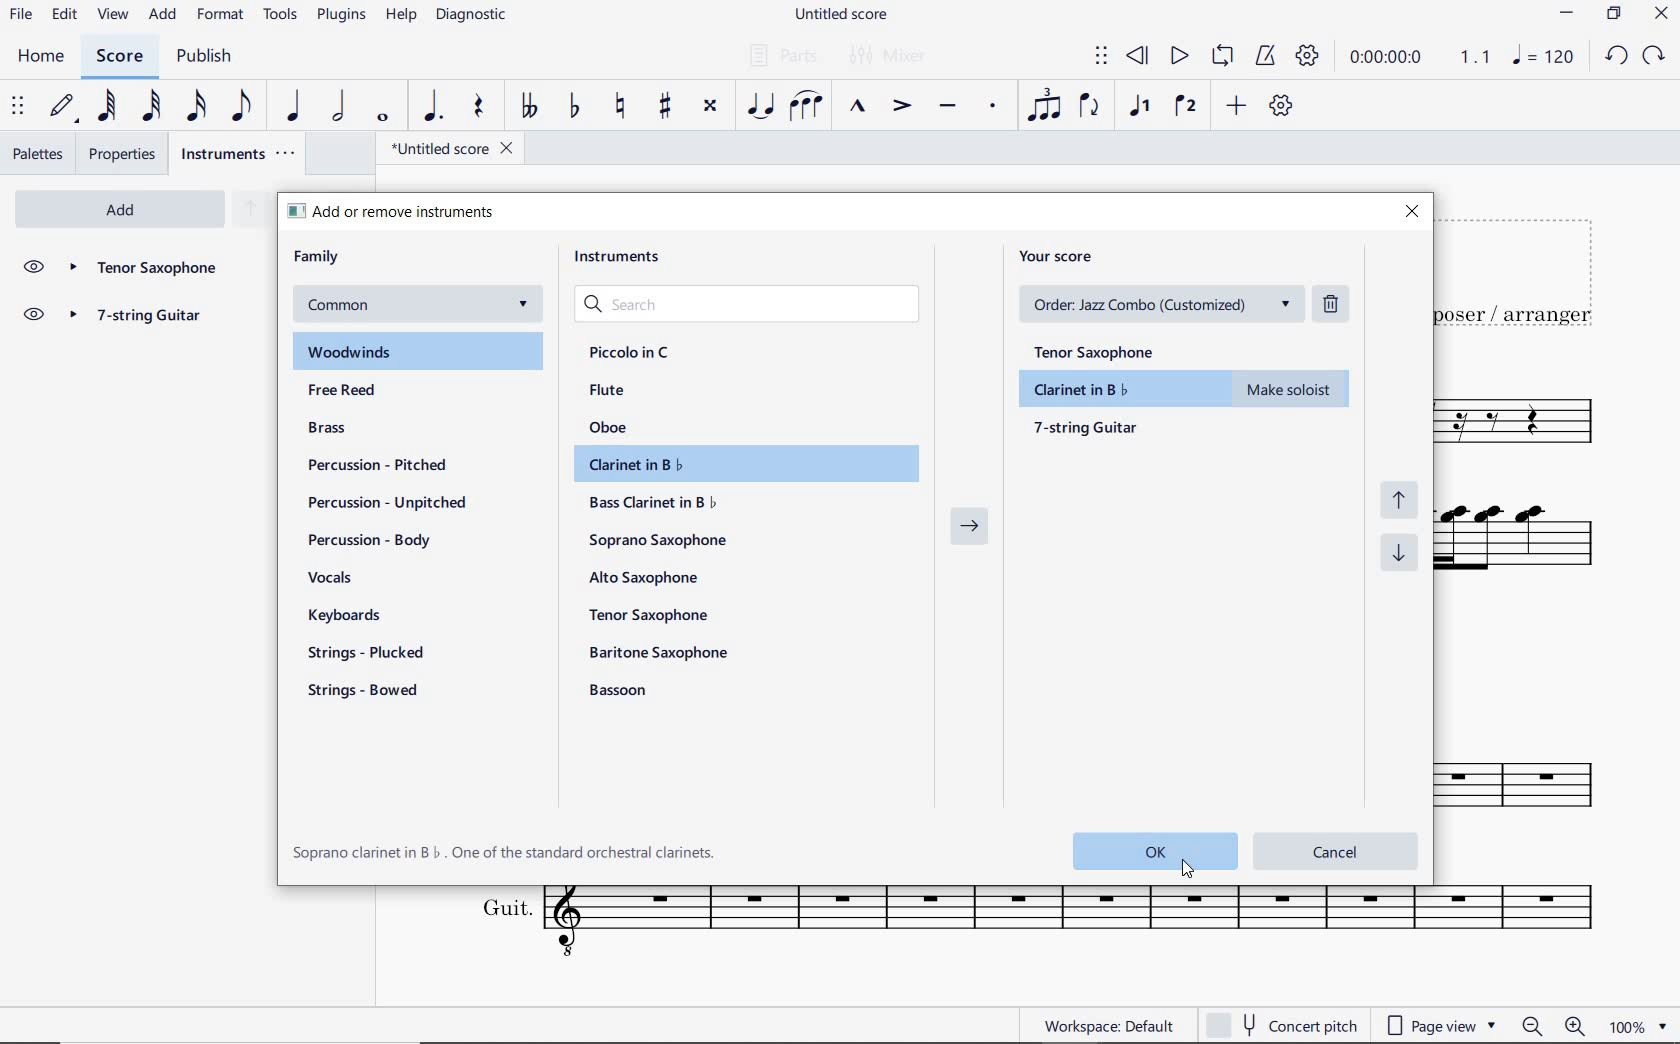 The height and width of the screenshot is (1044, 1680). What do you see at coordinates (1237, 107) in the screenshot?
I see `ADD` at bounding box center [1237, 107].